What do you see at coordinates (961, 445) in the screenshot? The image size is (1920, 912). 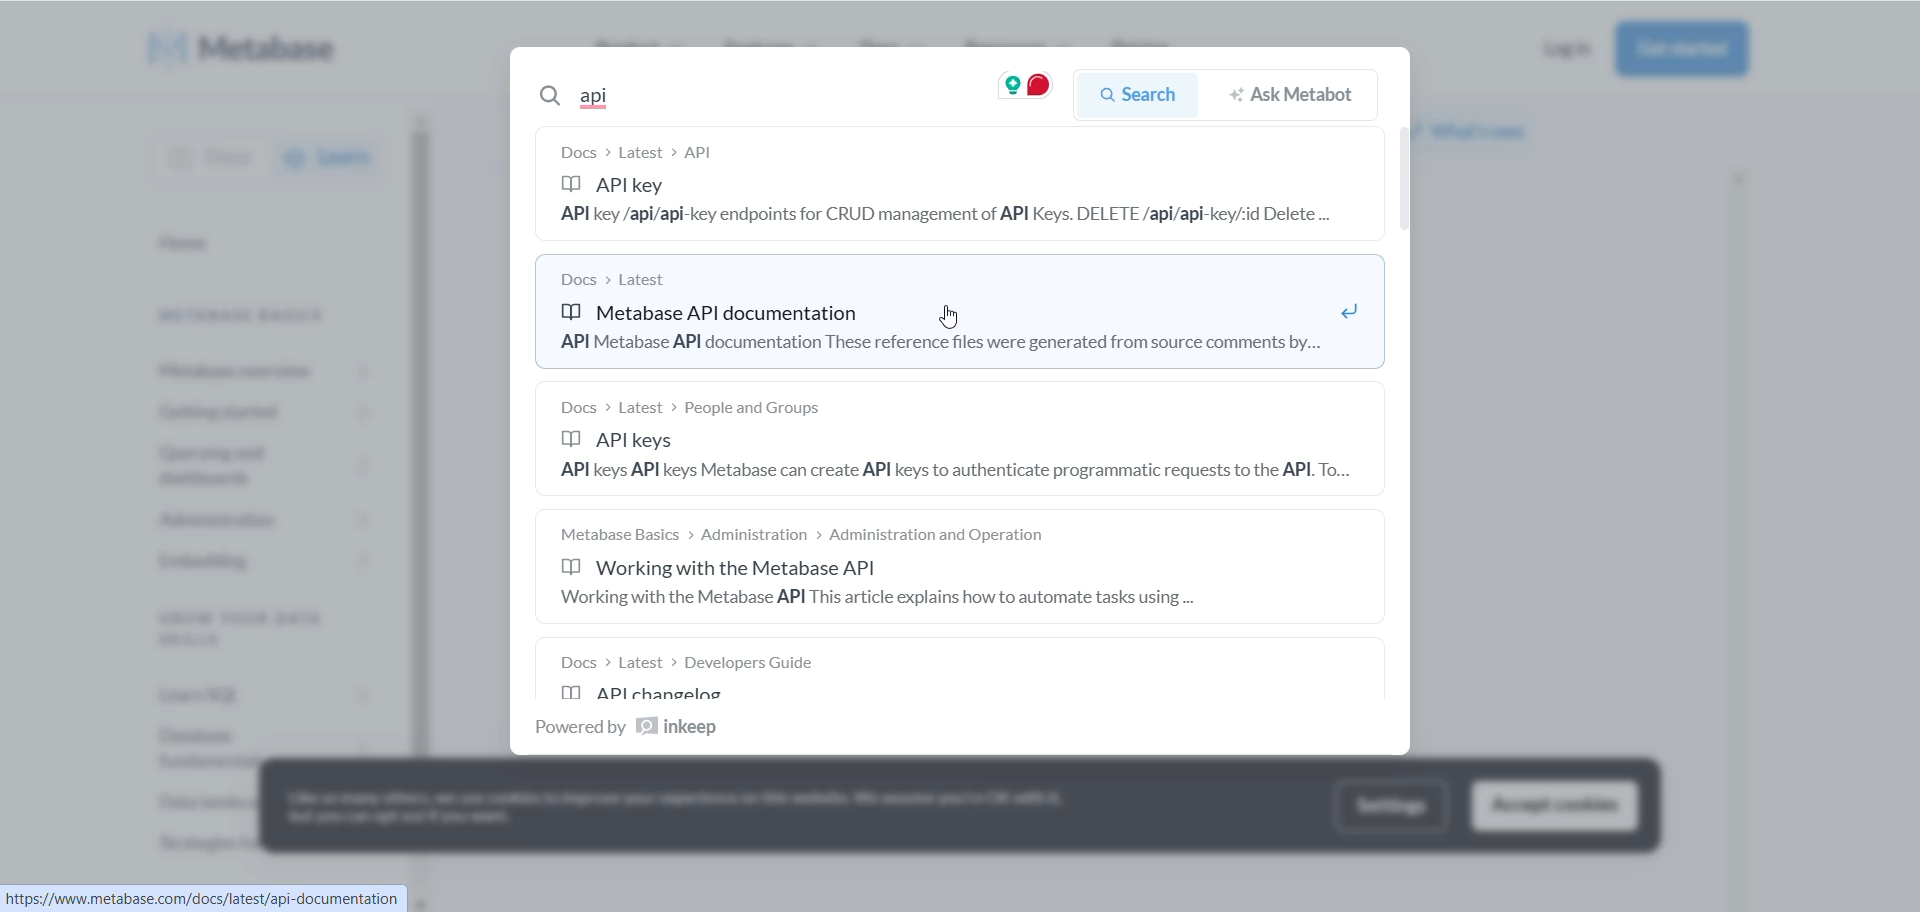 I see `api keys info` at bounding box center [961, 445].